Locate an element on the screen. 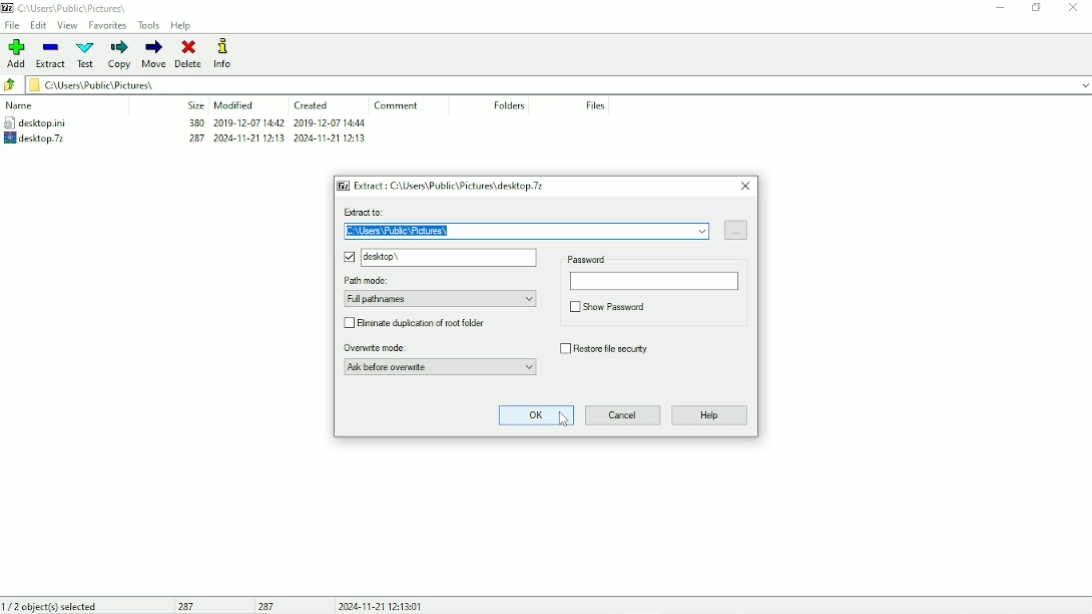 The height and width of the screenshot is (614, 1092). c/Users\Publc\ Pictures is located at coordinates (79, 8).